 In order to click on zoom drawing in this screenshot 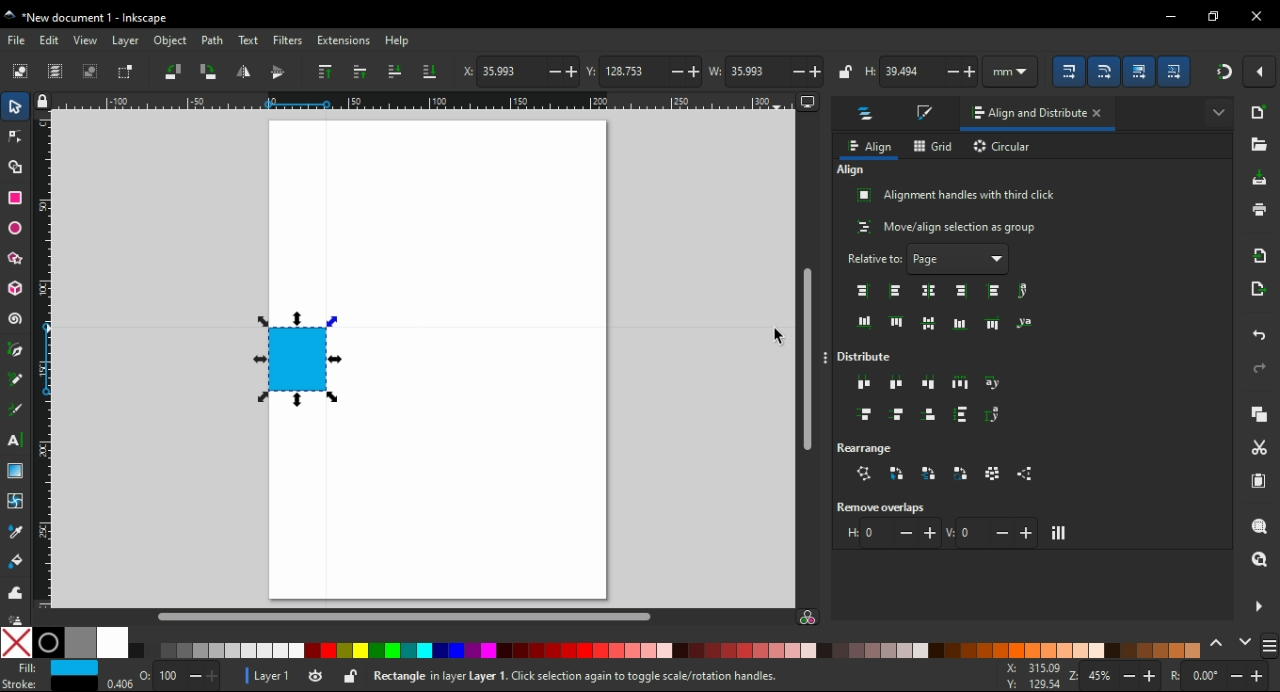, I will do `click(1261, 557)`.